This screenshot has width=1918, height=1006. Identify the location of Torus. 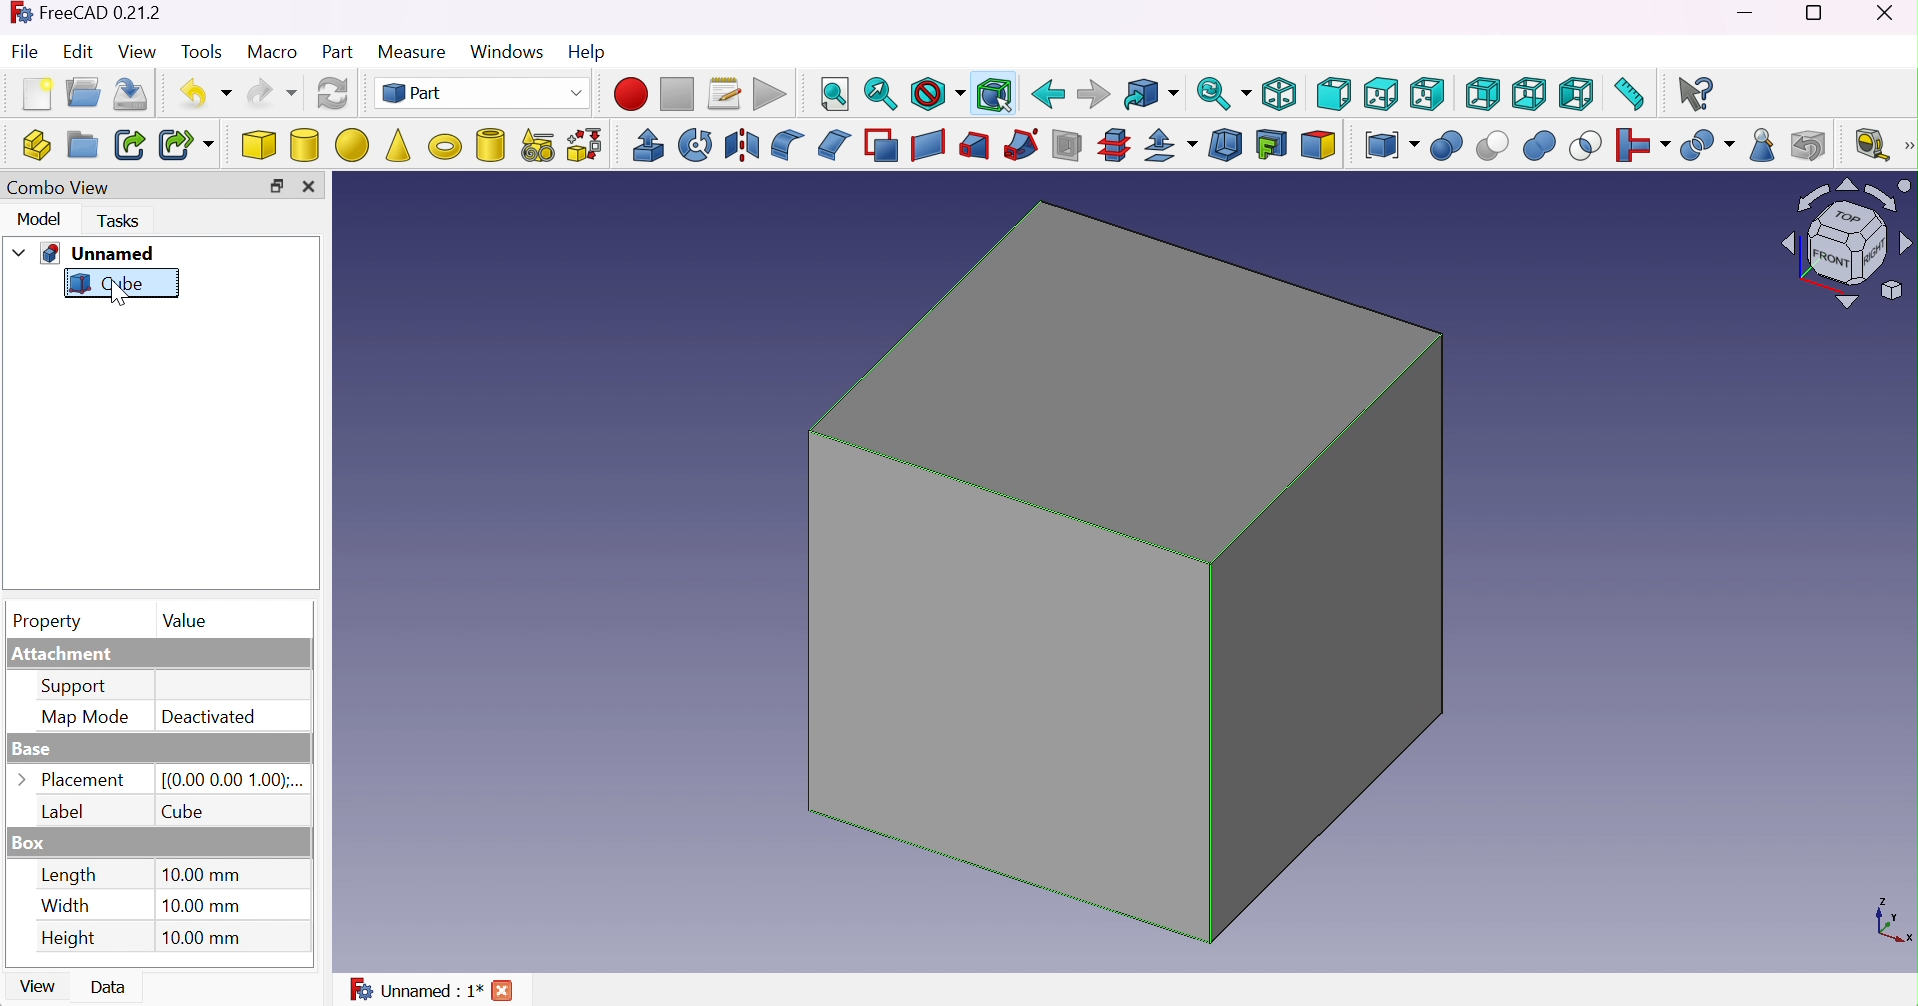
(445, 146).